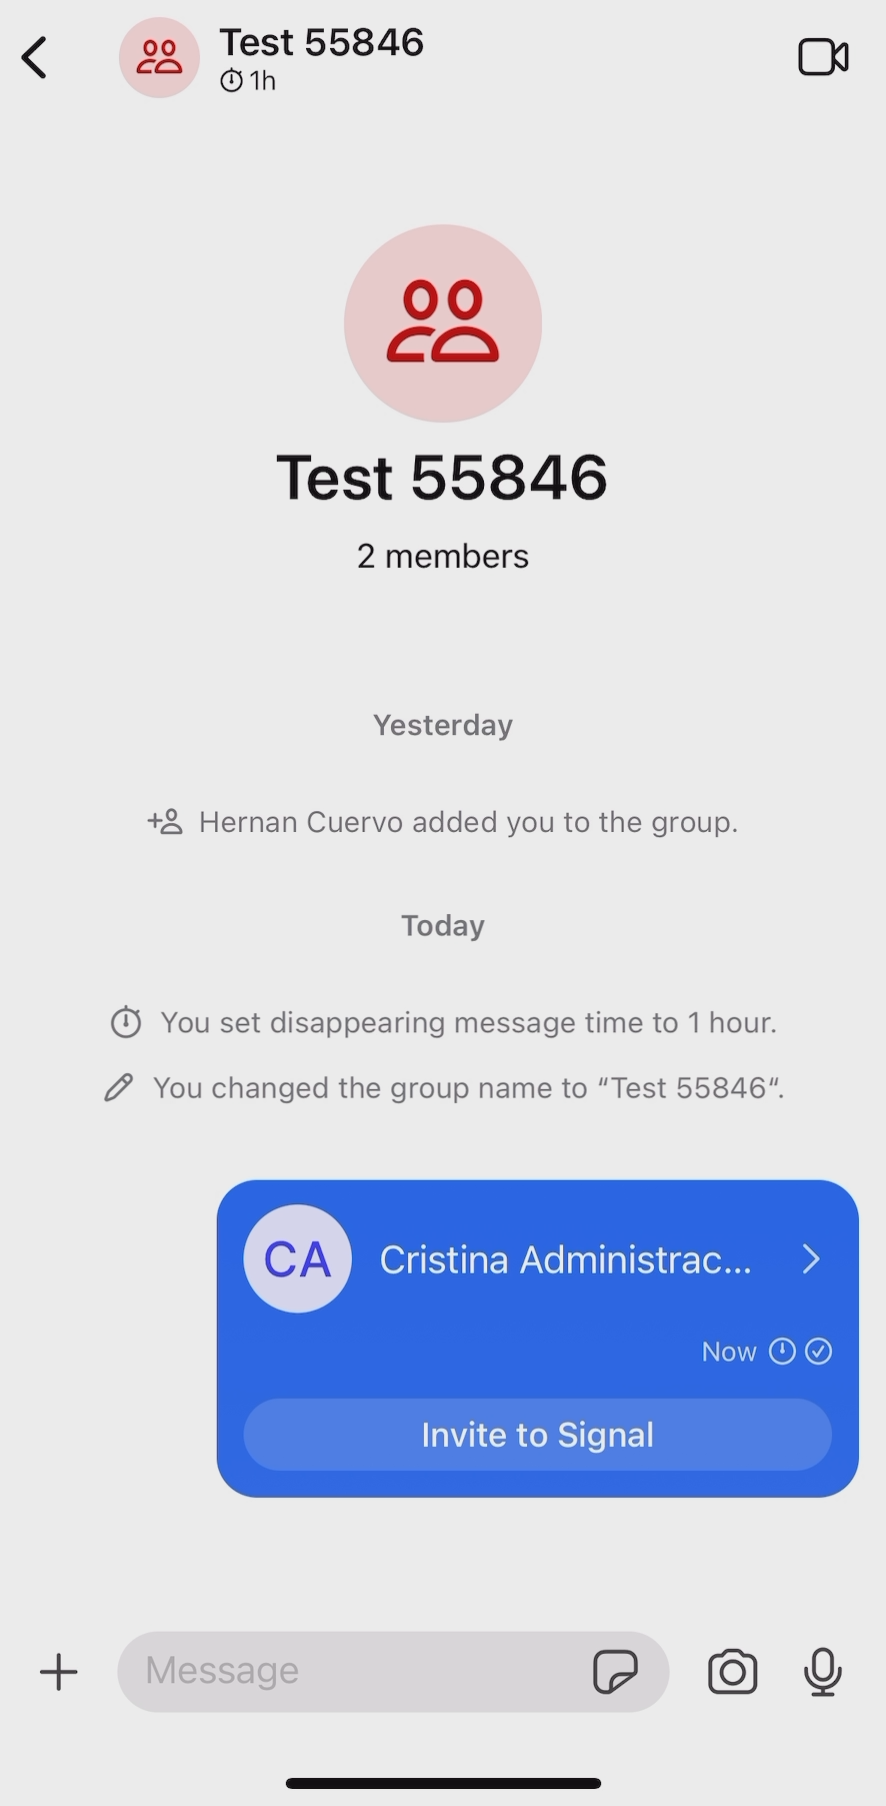 The width and height of the screenshot is (886, 1806). Describe the element at coordinates (446, 817) in the screenshot. I see ` Hernan Cuervo added you to the group.` at that location.